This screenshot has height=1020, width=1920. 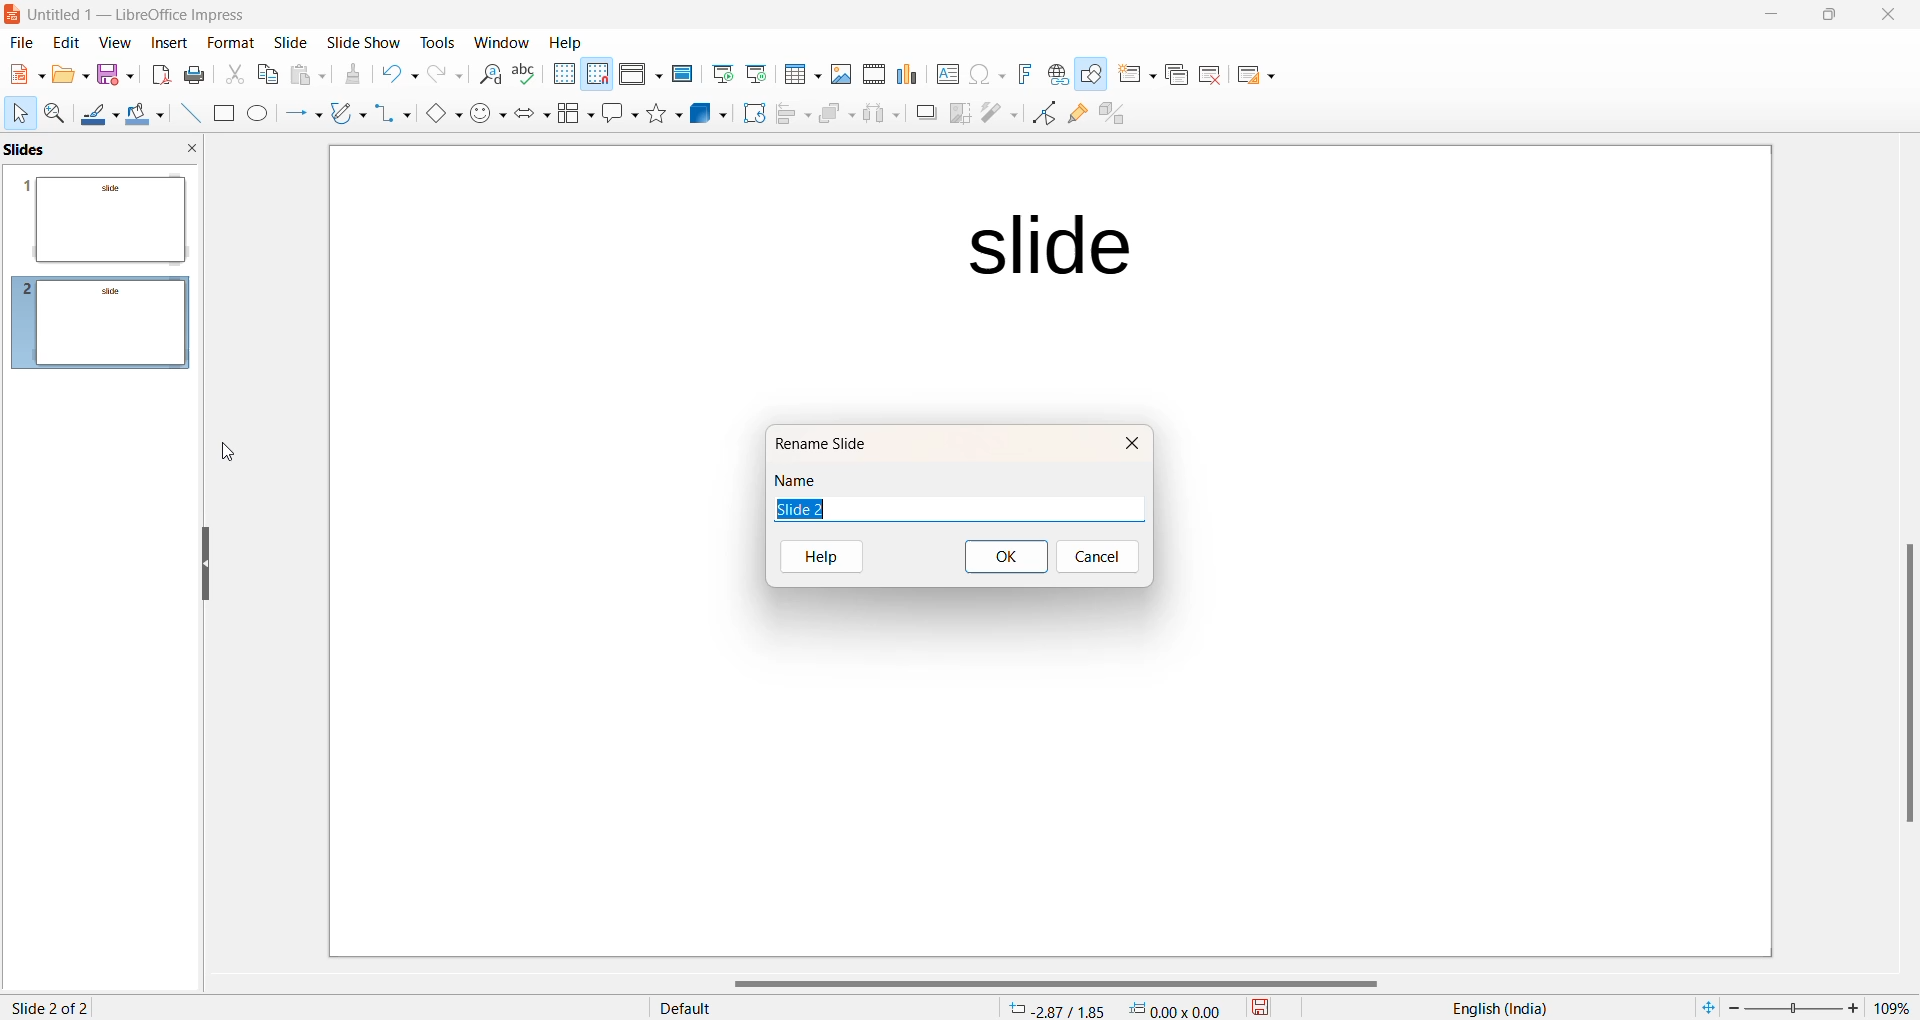 I want to click on close slide preview pane, so click(x=196, y=150).